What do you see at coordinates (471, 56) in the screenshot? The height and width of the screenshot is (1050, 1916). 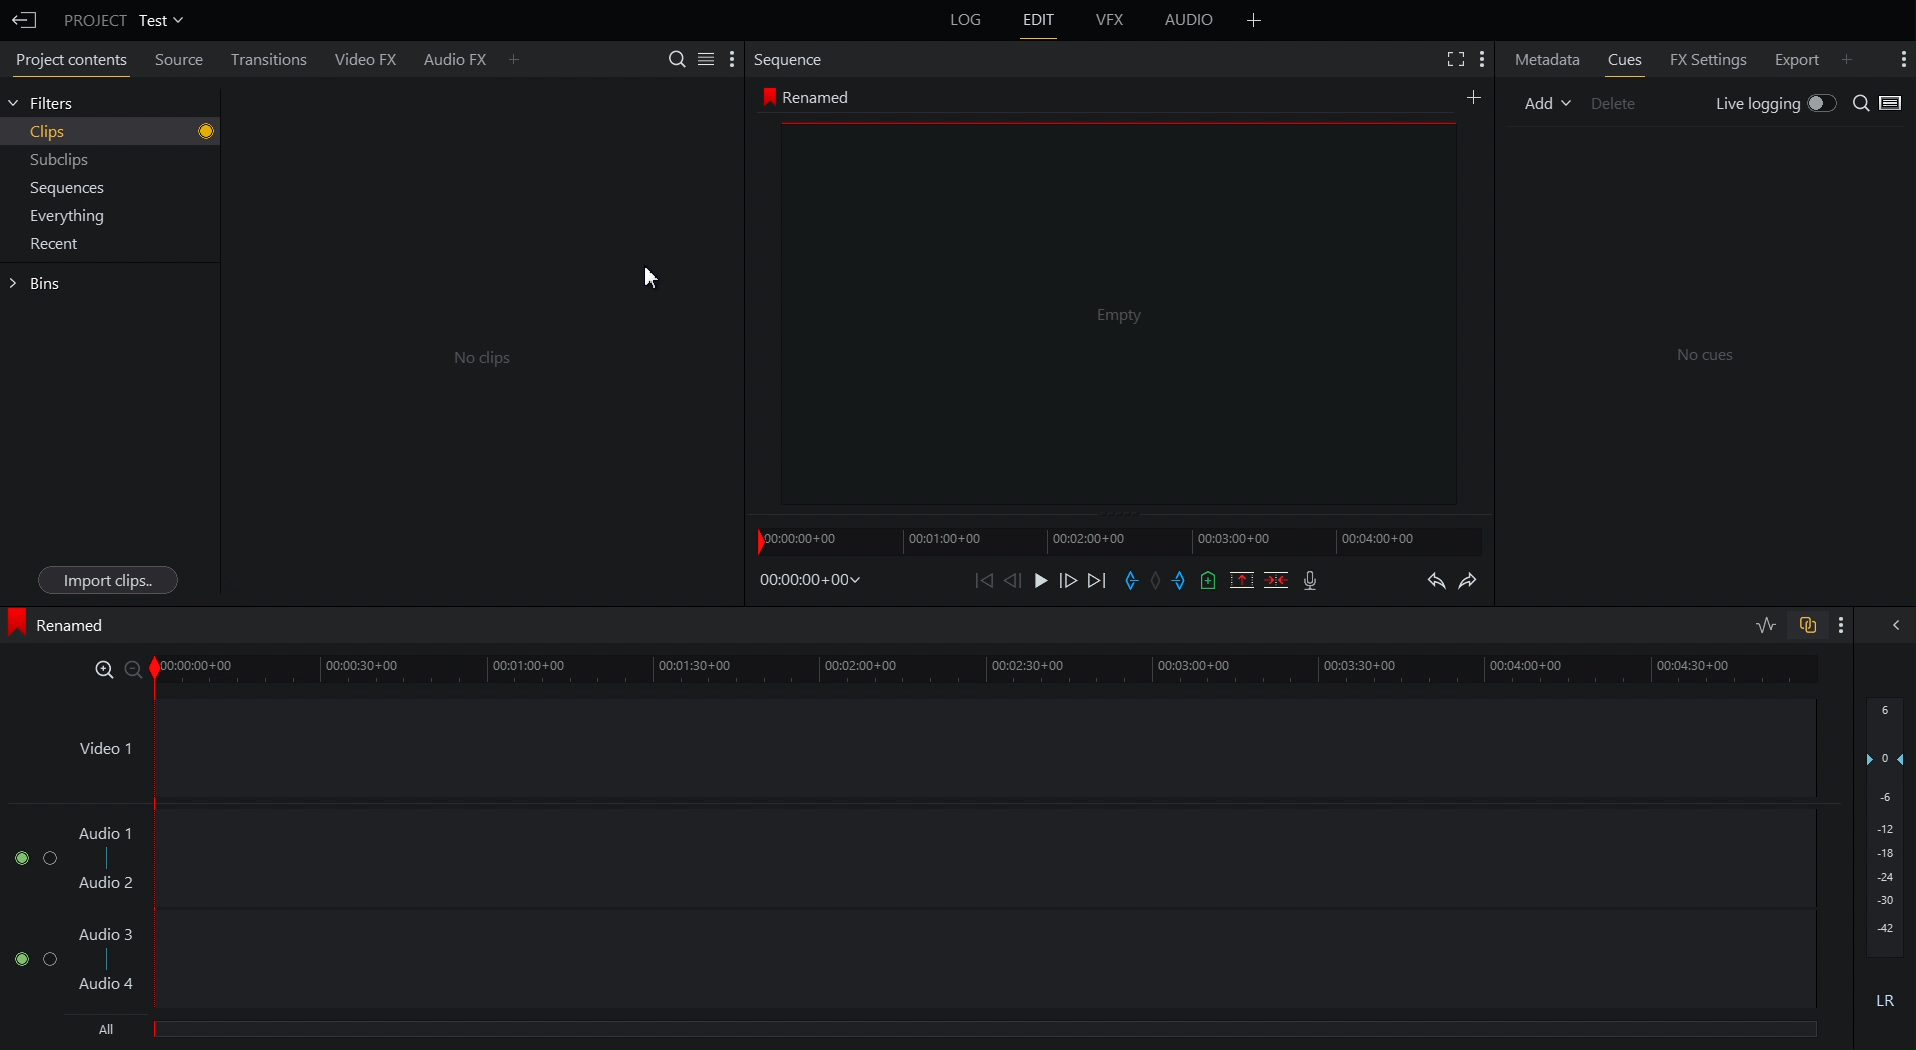 I see `Audio FX` at bounding box center [471, 56].